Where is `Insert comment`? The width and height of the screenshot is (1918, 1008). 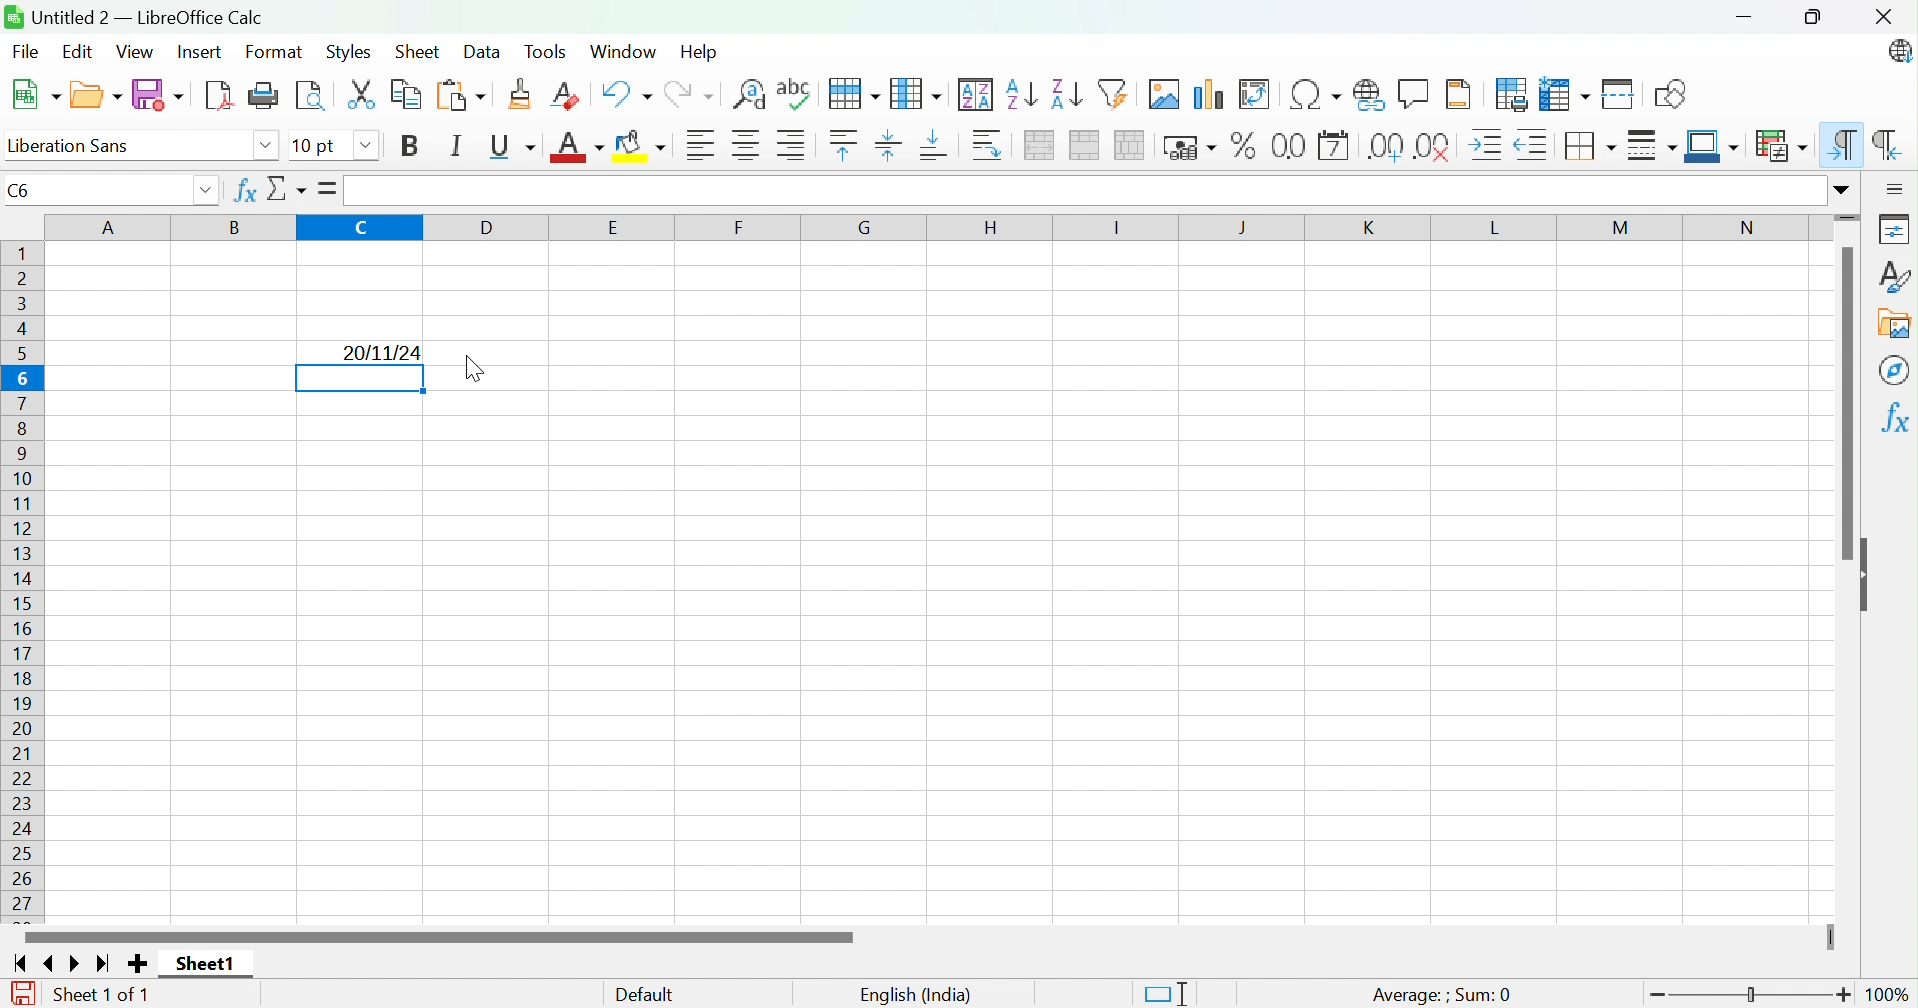 Insert comment is located at coordinates (1416, 93).